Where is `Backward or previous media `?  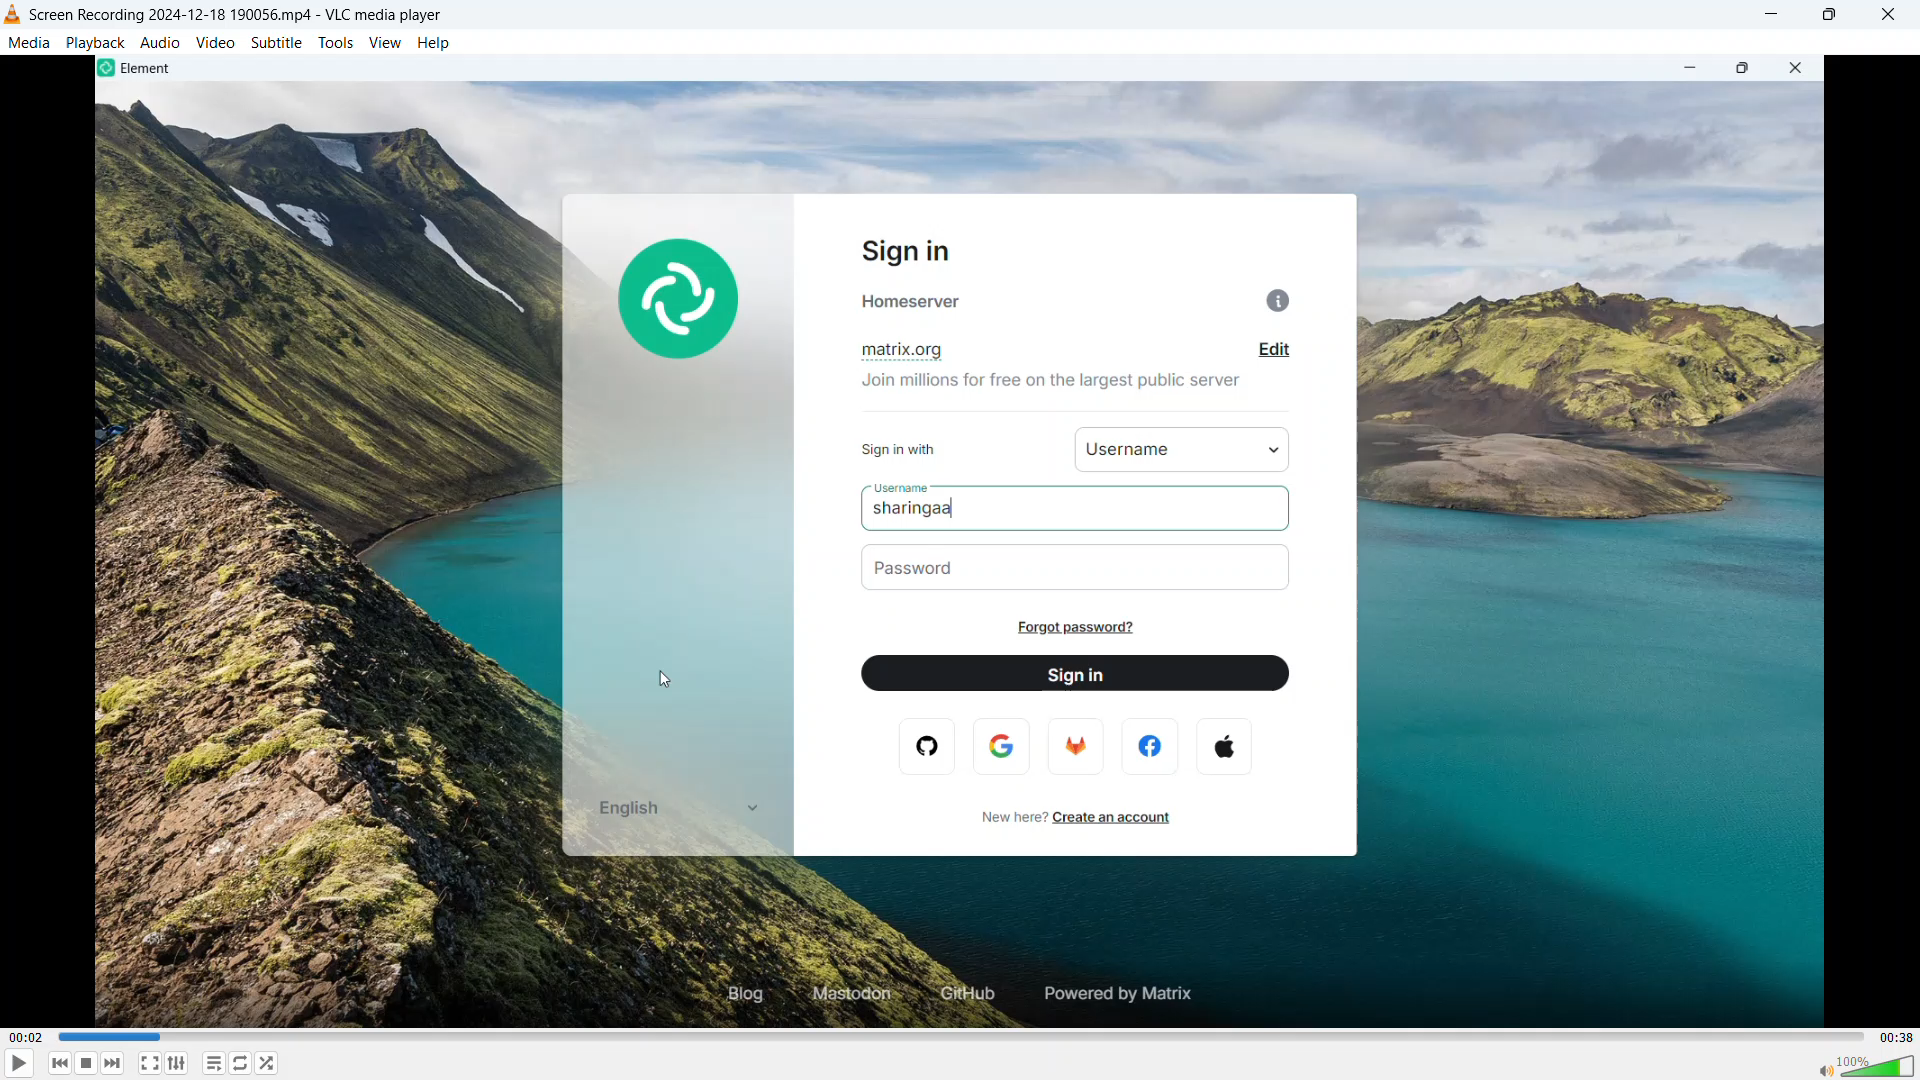 Backward or previous media  is located at coordinates (113, 1063).